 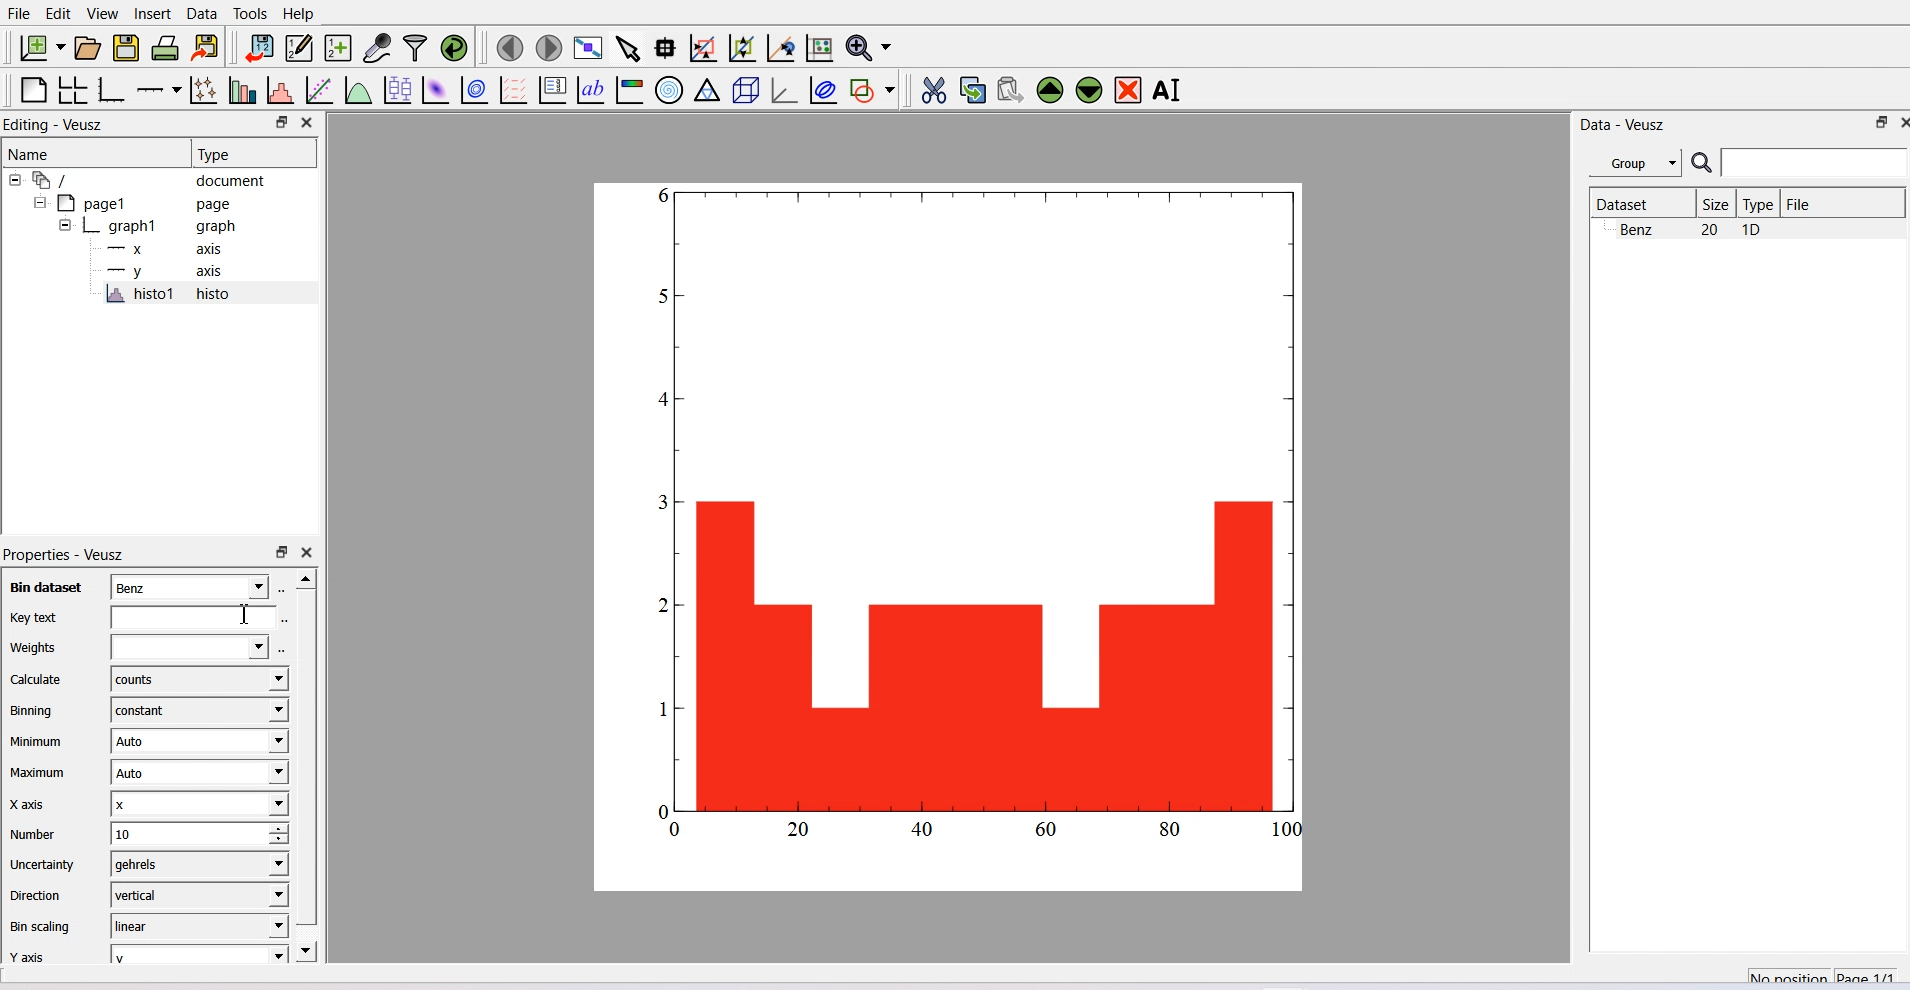 What do you see at coordinates (552, 90) in the screenshot?
I see `Plot key` at bounding box center [552, 90].